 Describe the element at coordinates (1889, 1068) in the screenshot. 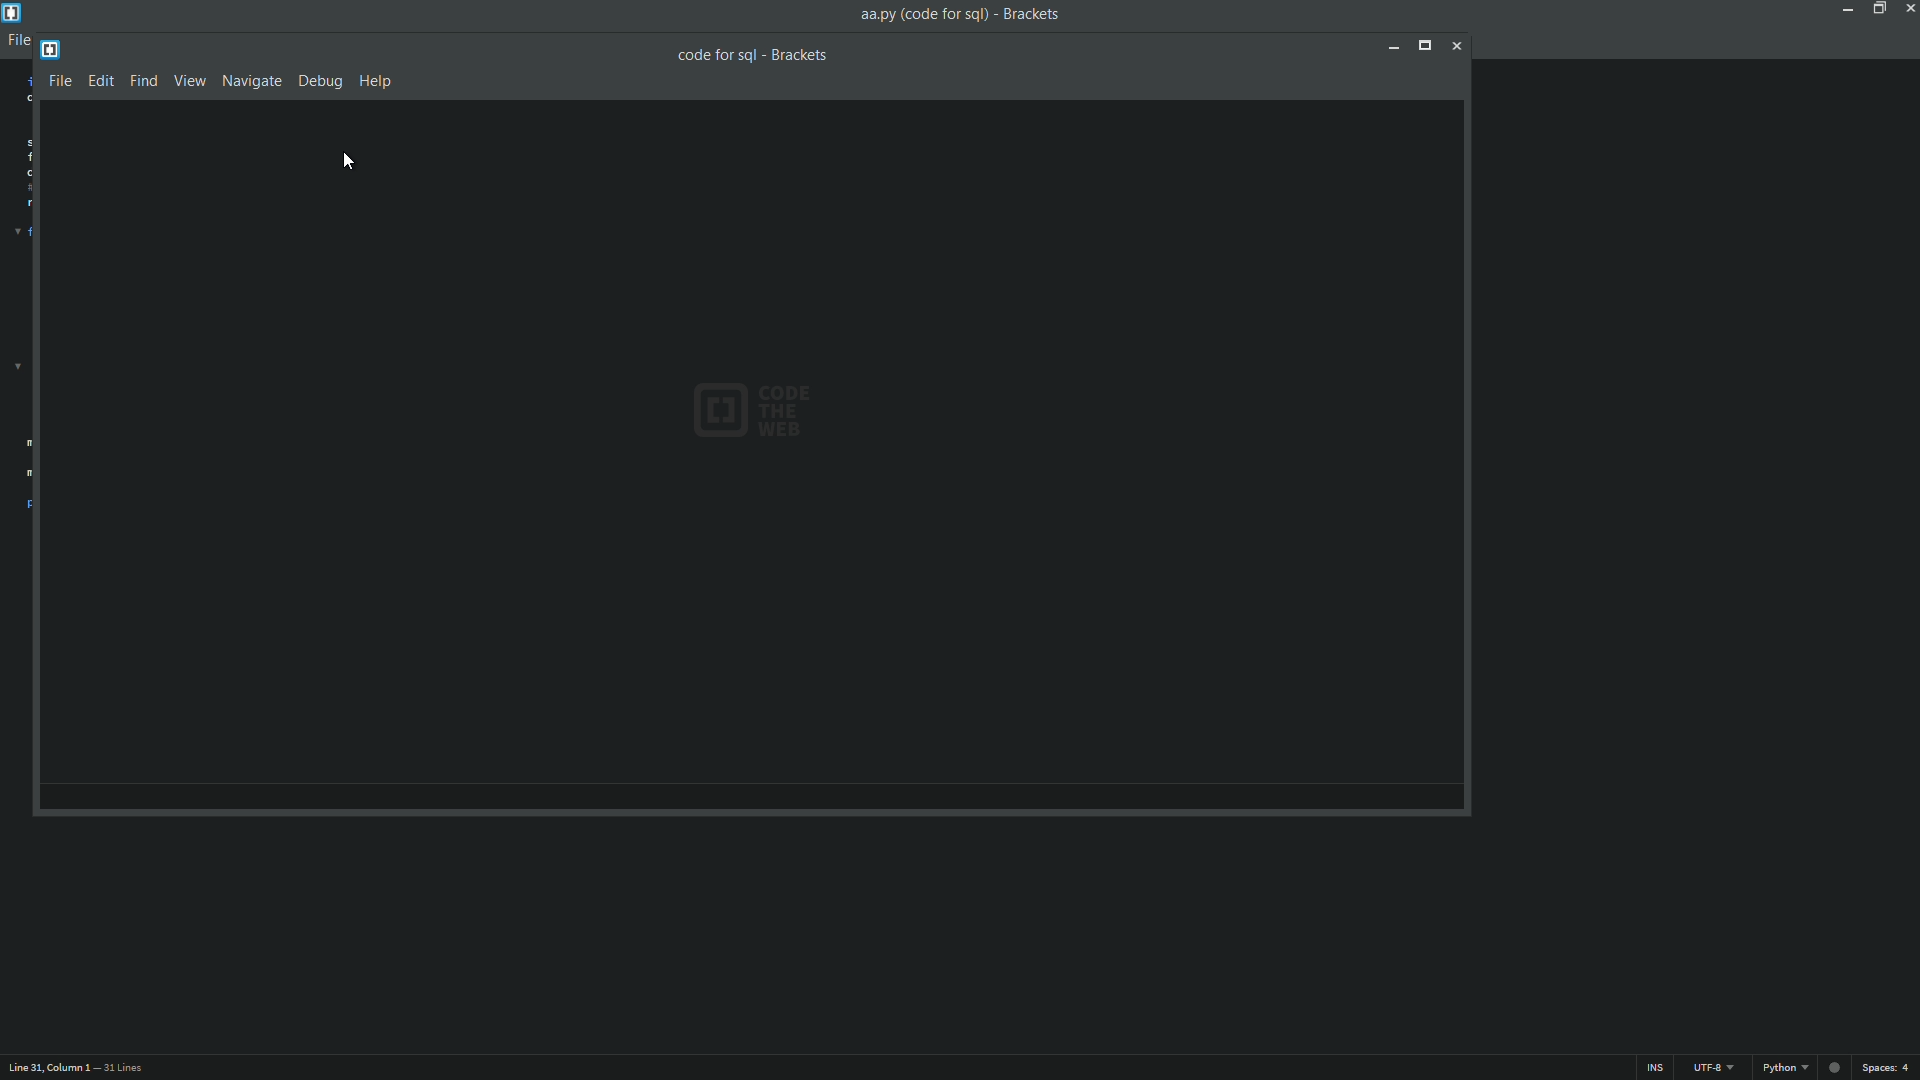

I see `space` at that location.